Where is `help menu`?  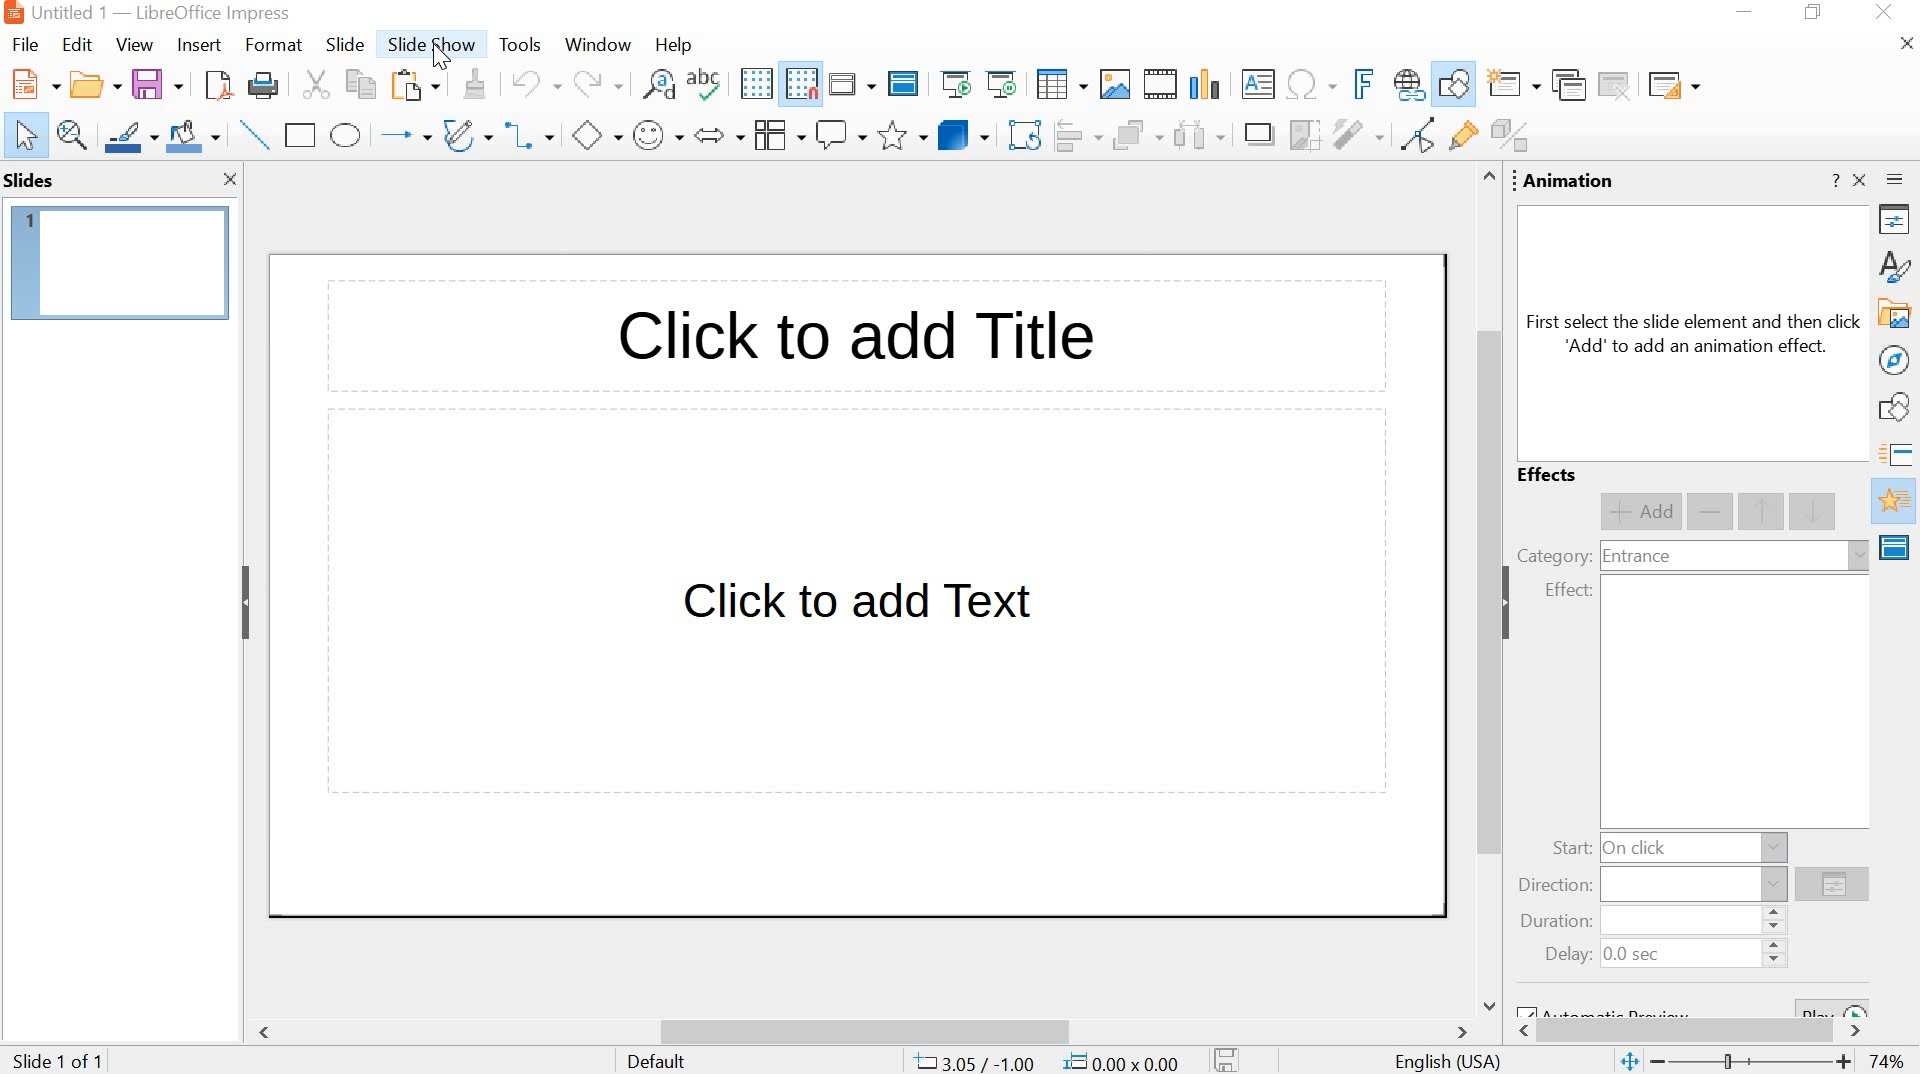 help menu is located at coordinates (673, 45).